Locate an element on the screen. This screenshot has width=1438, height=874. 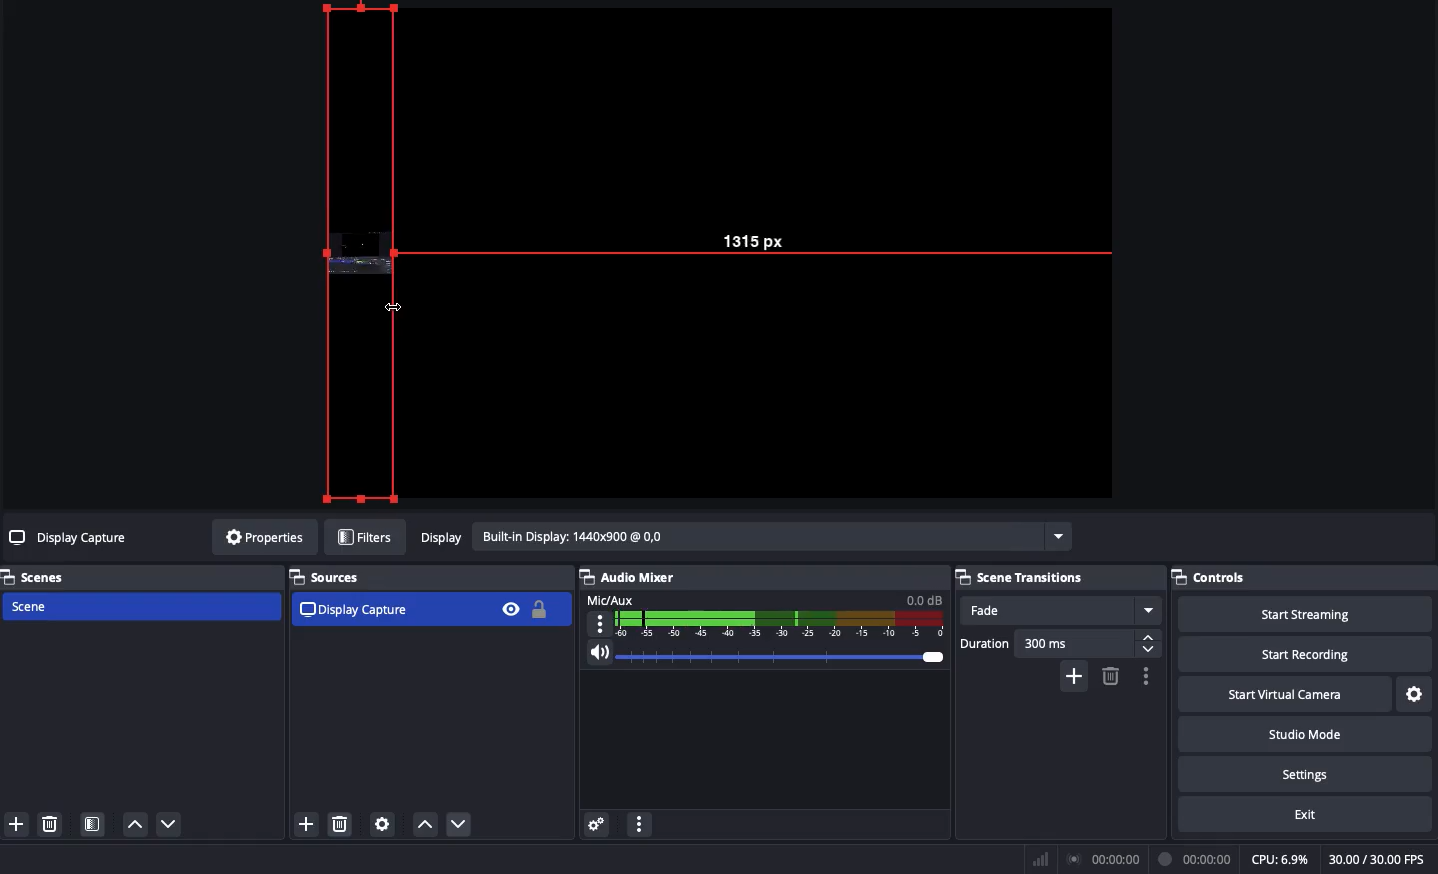
Start recording is located at coordinates (1308, 653).